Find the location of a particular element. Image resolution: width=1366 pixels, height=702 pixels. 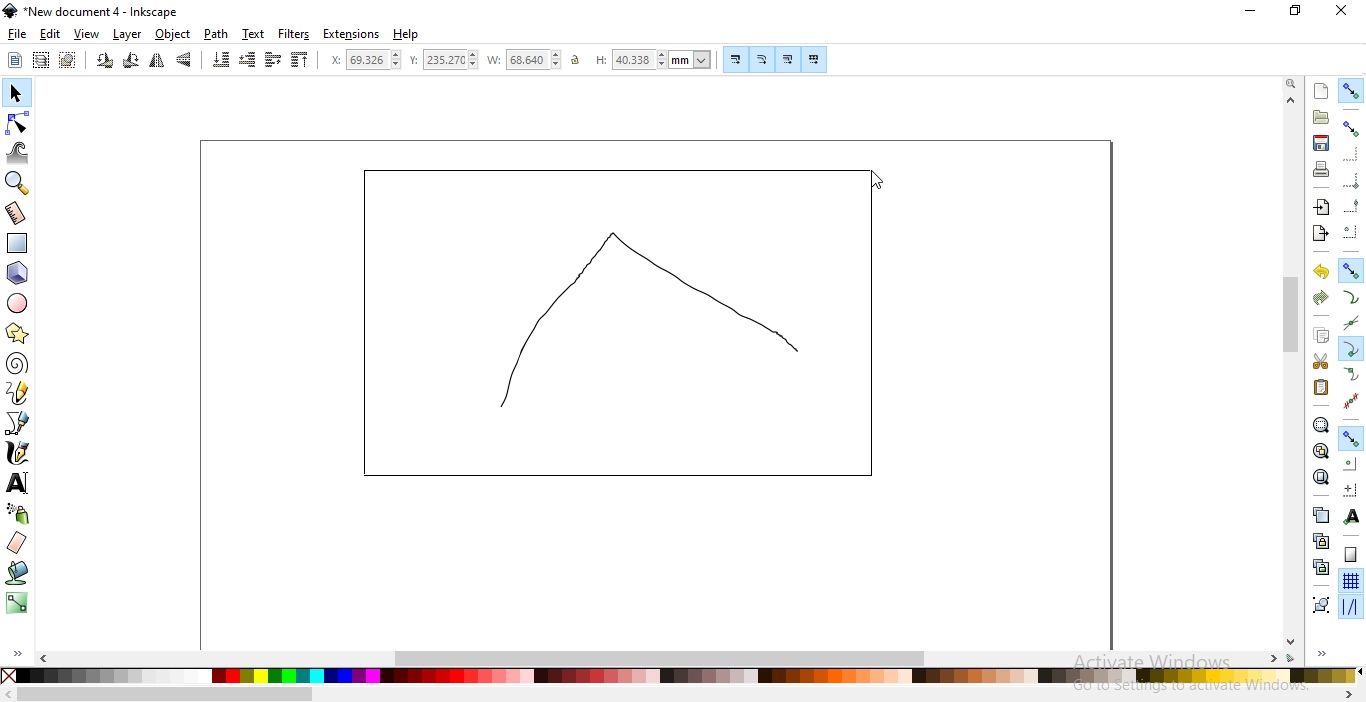

filters is located at coordinates (295, 34).